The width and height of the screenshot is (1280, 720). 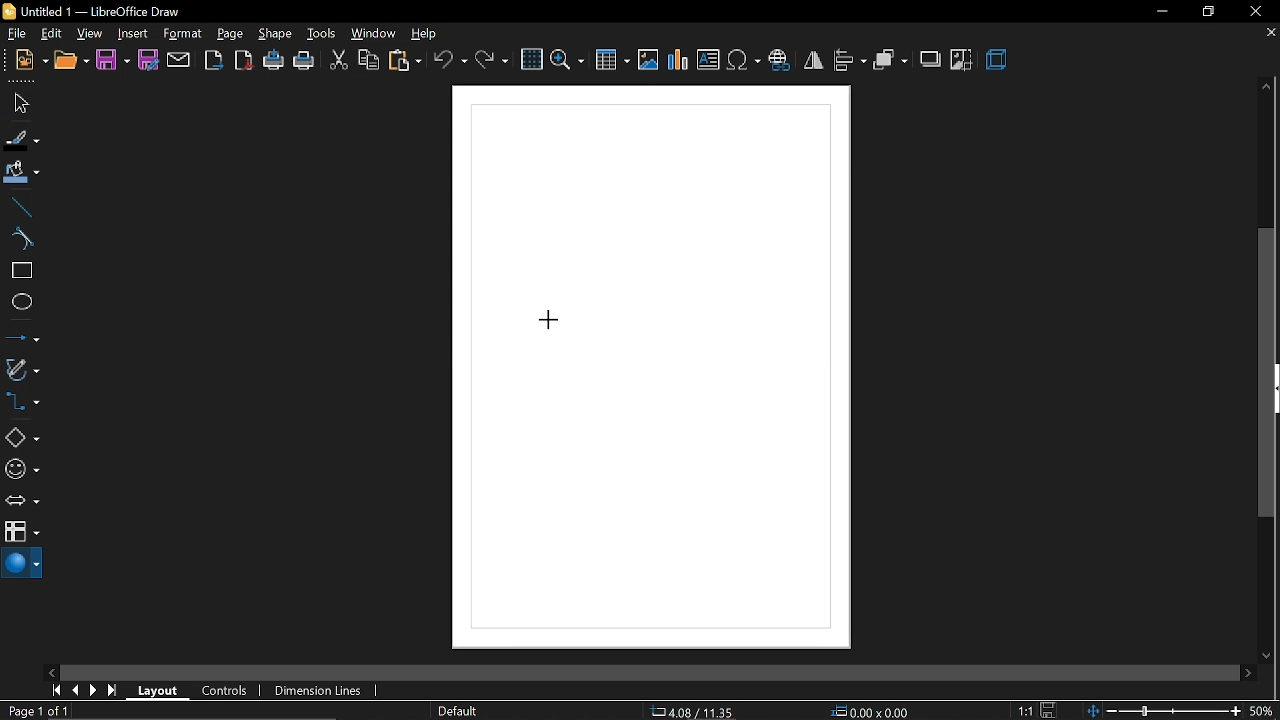 I want to click on print, so click(x=305, y=61).